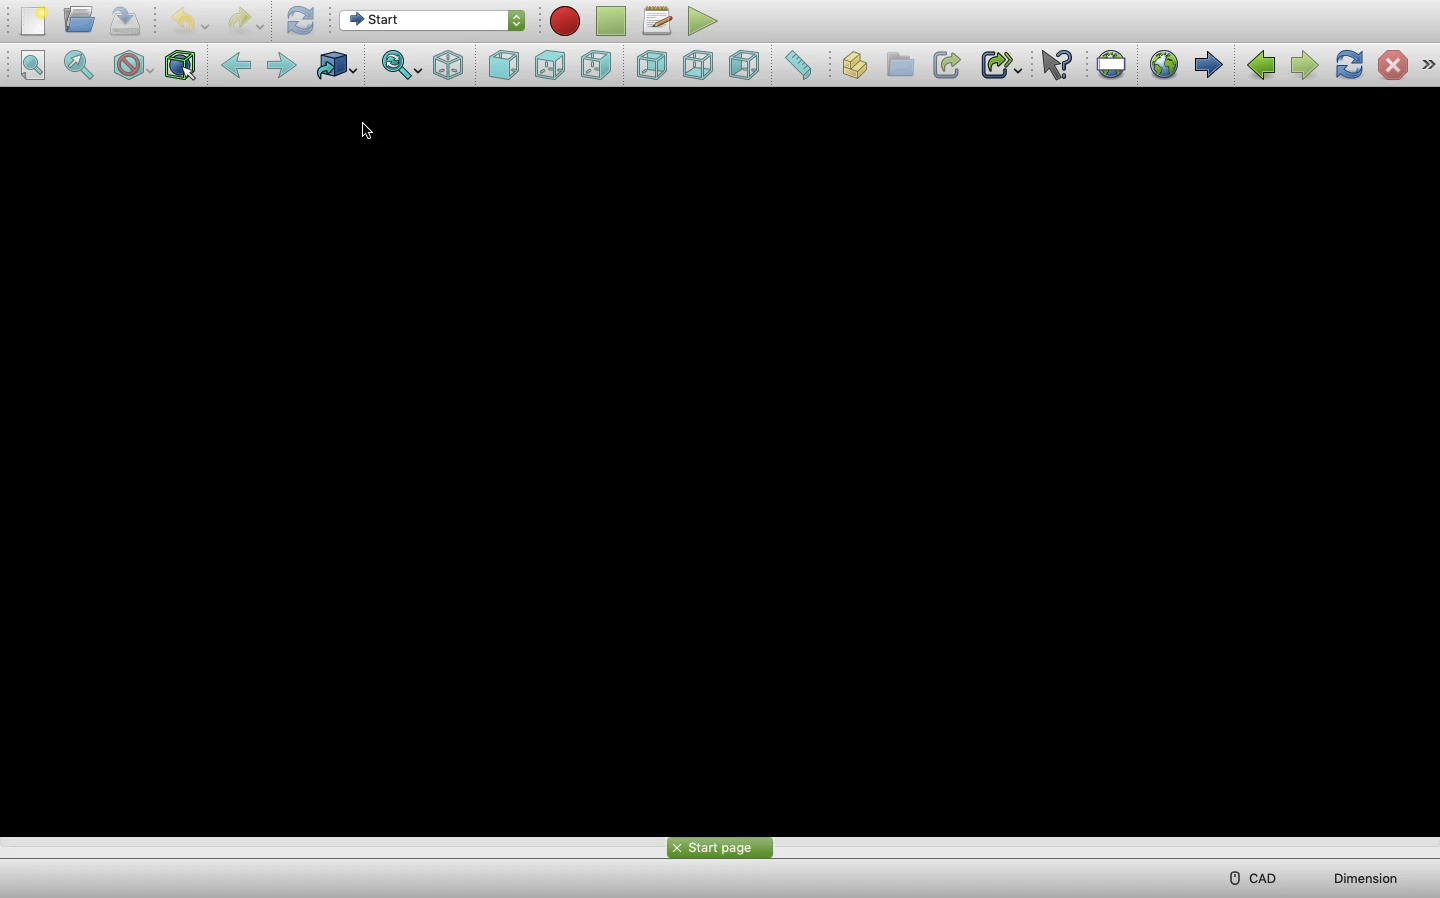 The width and height of the screenshot is (1440, 898). I want to click on Top, so click(548, 65).